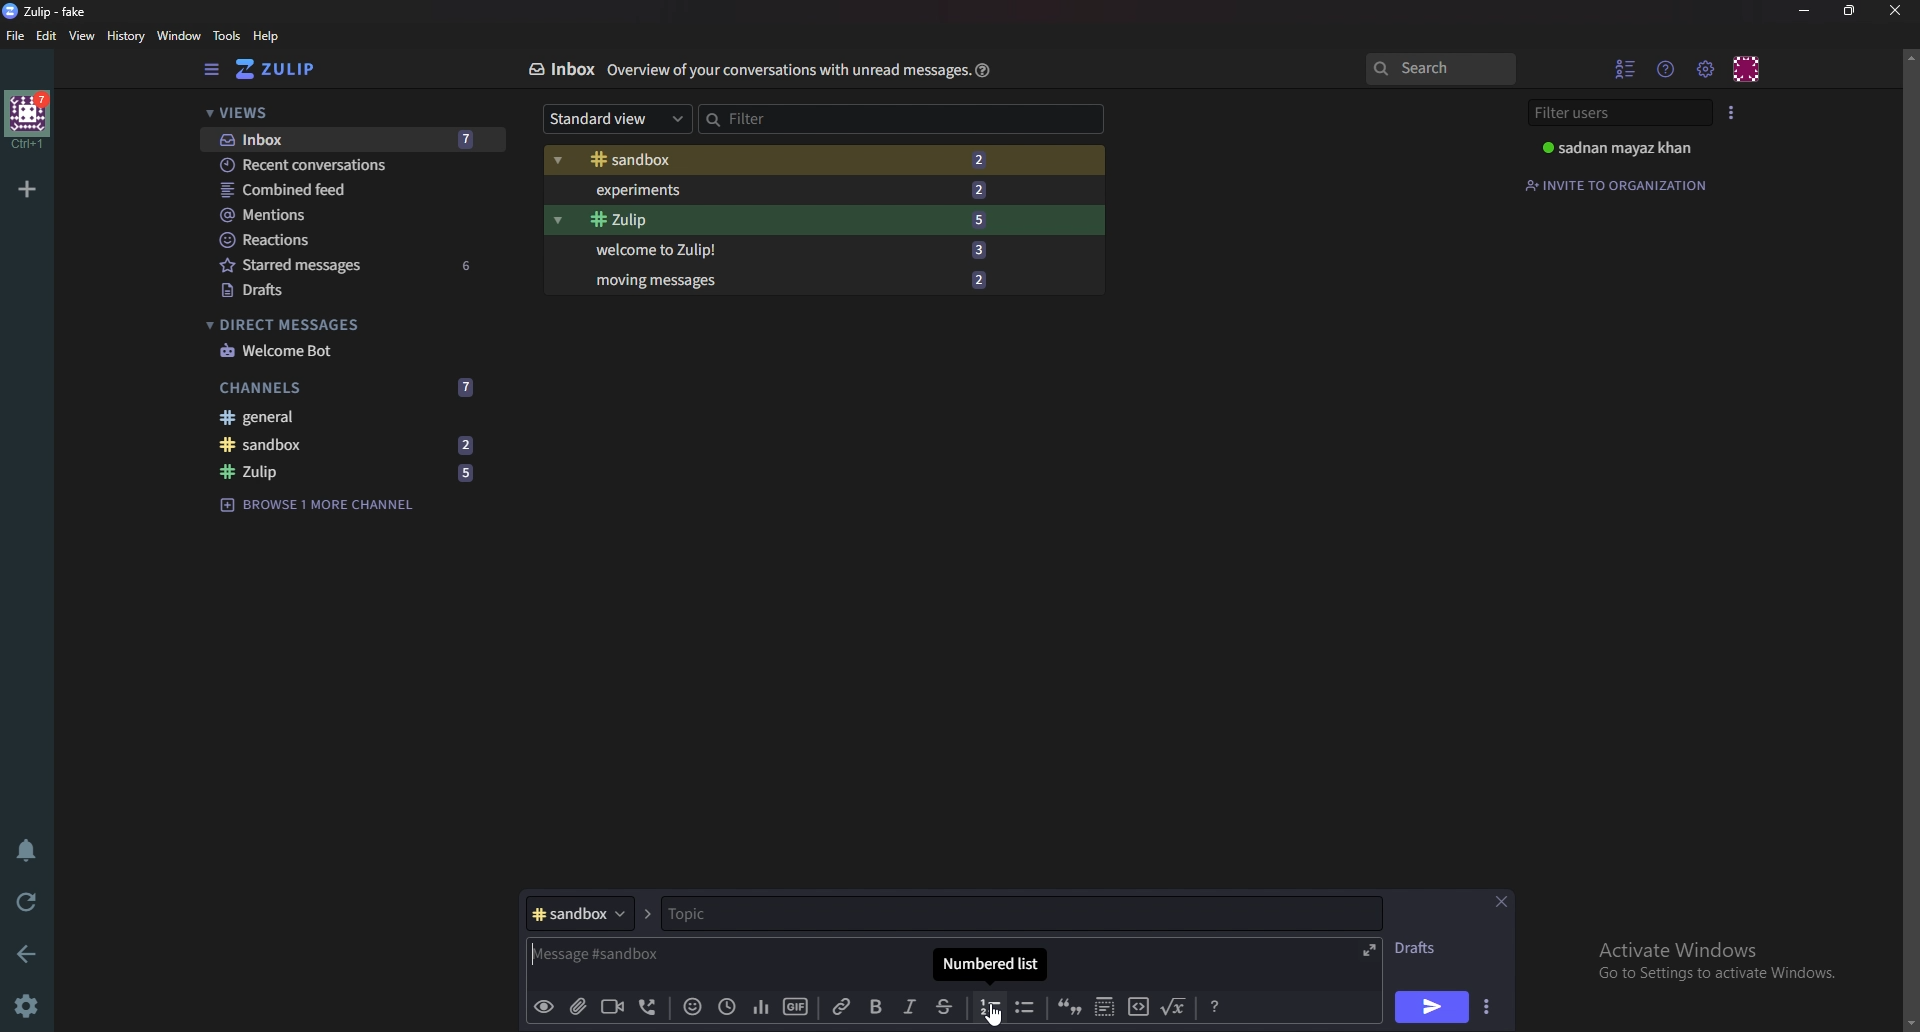  What do you see at coordinates (1617, 113) in the screenshot?
I see `Filter users` at bounding box center [1617, 113].